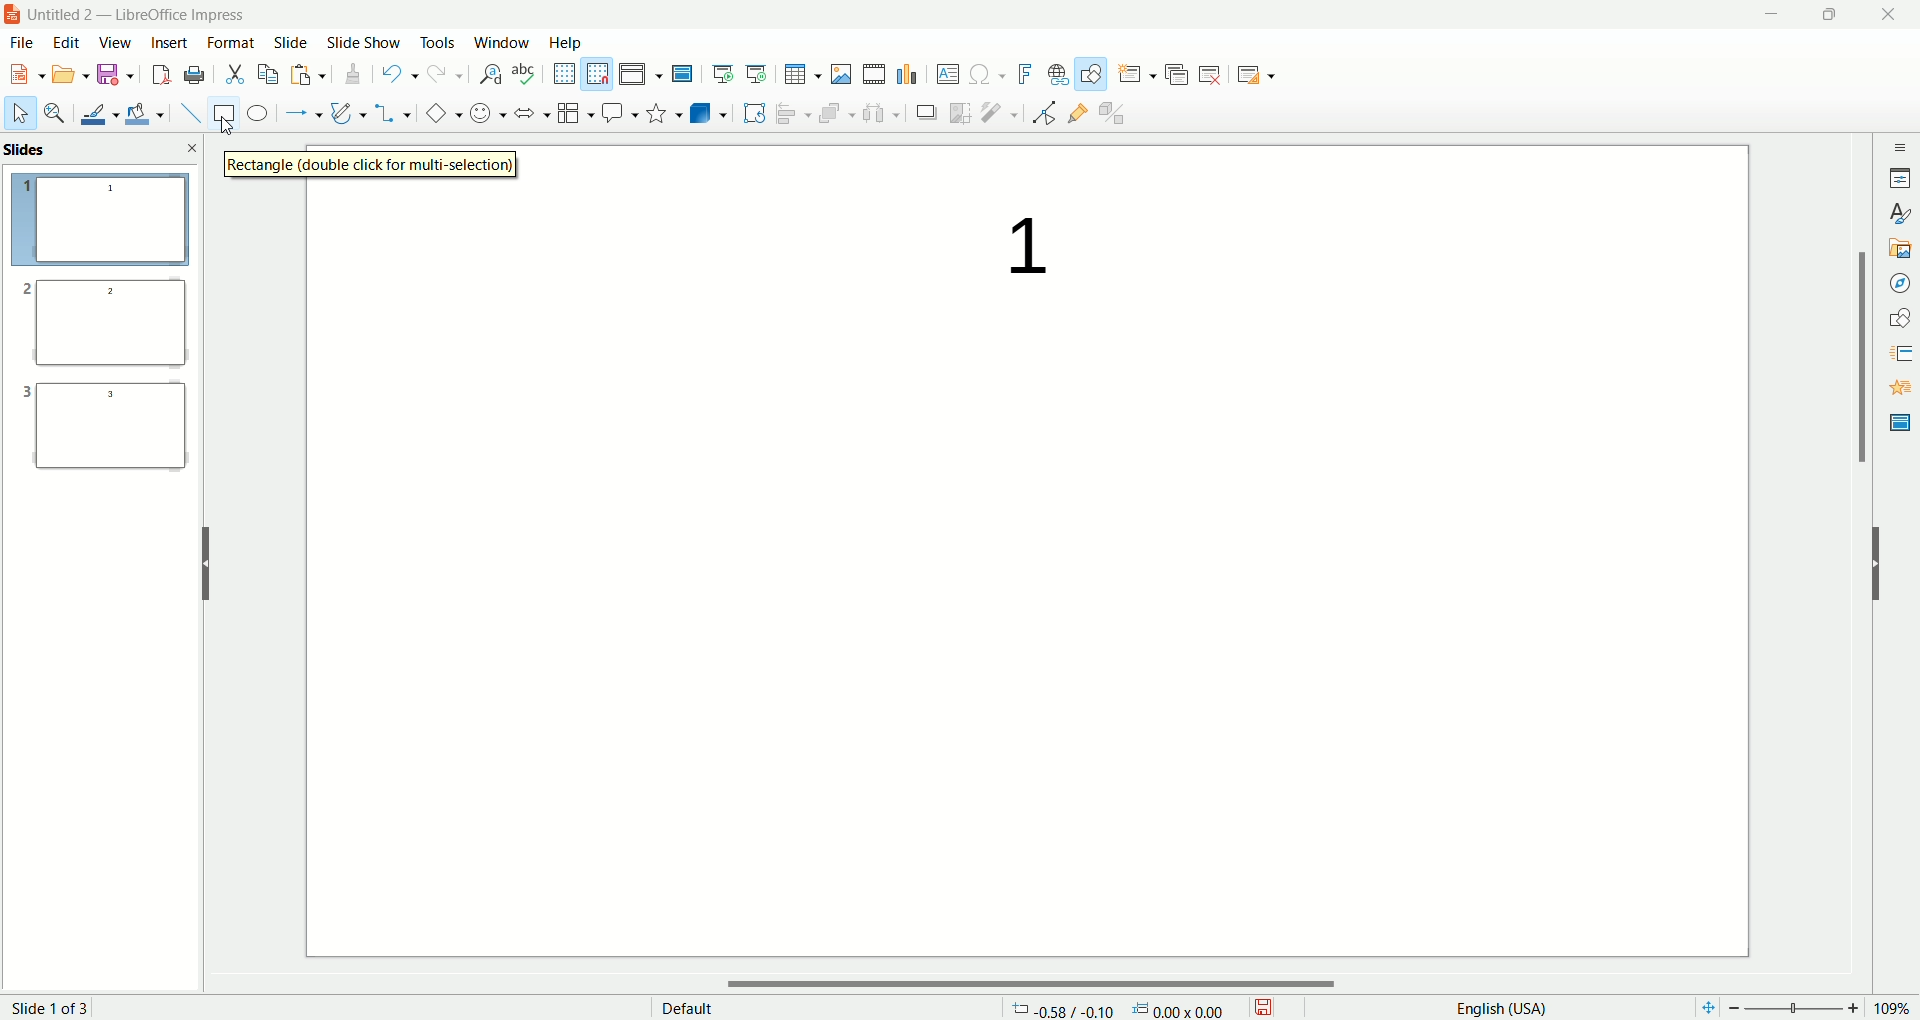  I want to click on redo, so click(442, 78).